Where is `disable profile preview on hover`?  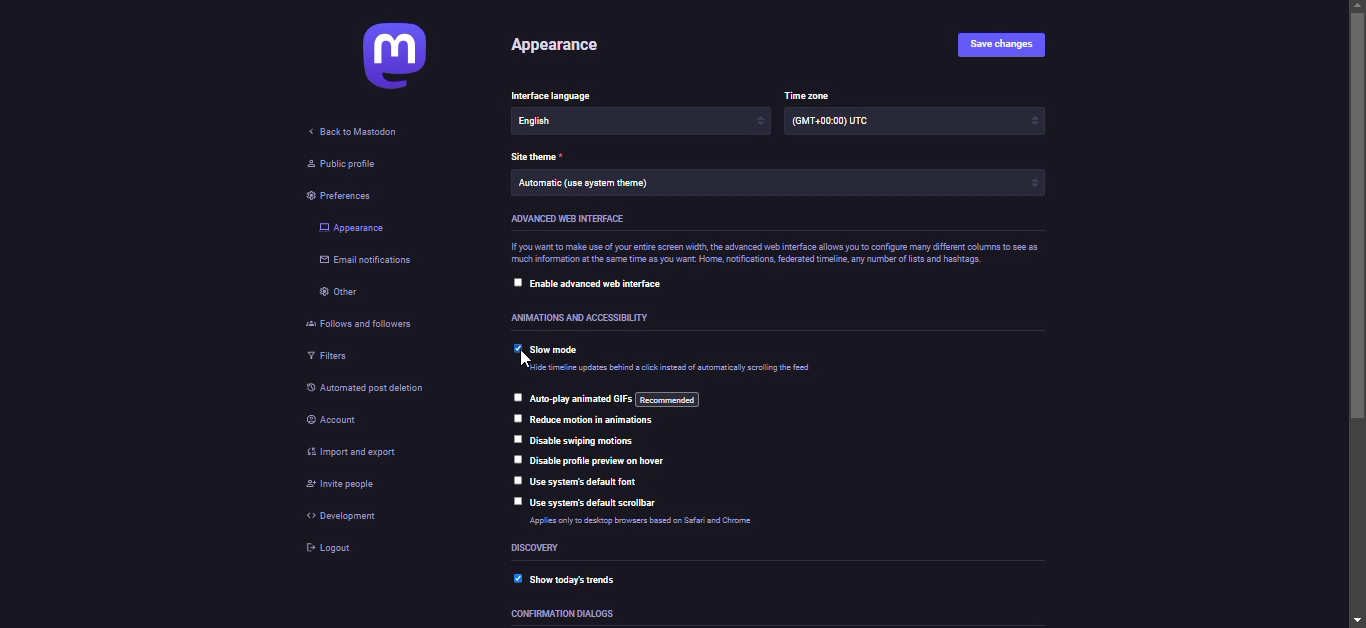 disable profile preview on hover is located at coordinates (609, 459).